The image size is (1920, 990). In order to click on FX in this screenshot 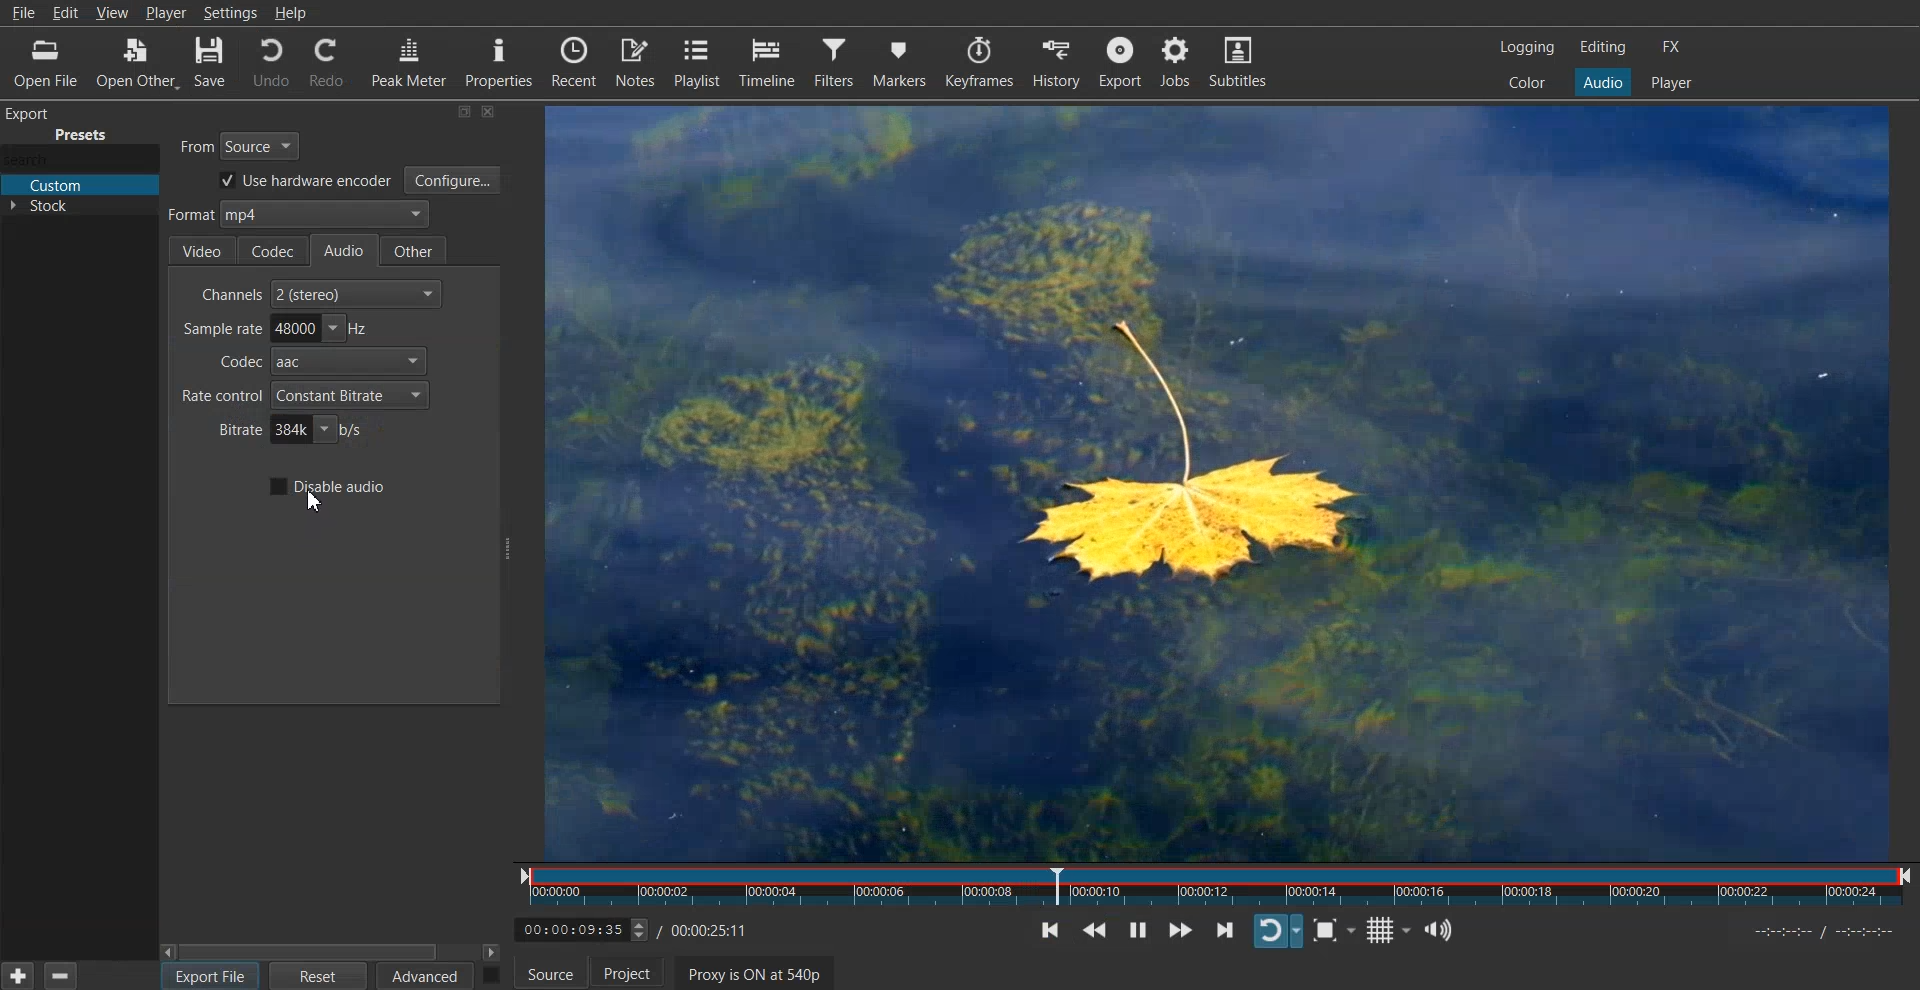, I will do `click(1669, 47)`.